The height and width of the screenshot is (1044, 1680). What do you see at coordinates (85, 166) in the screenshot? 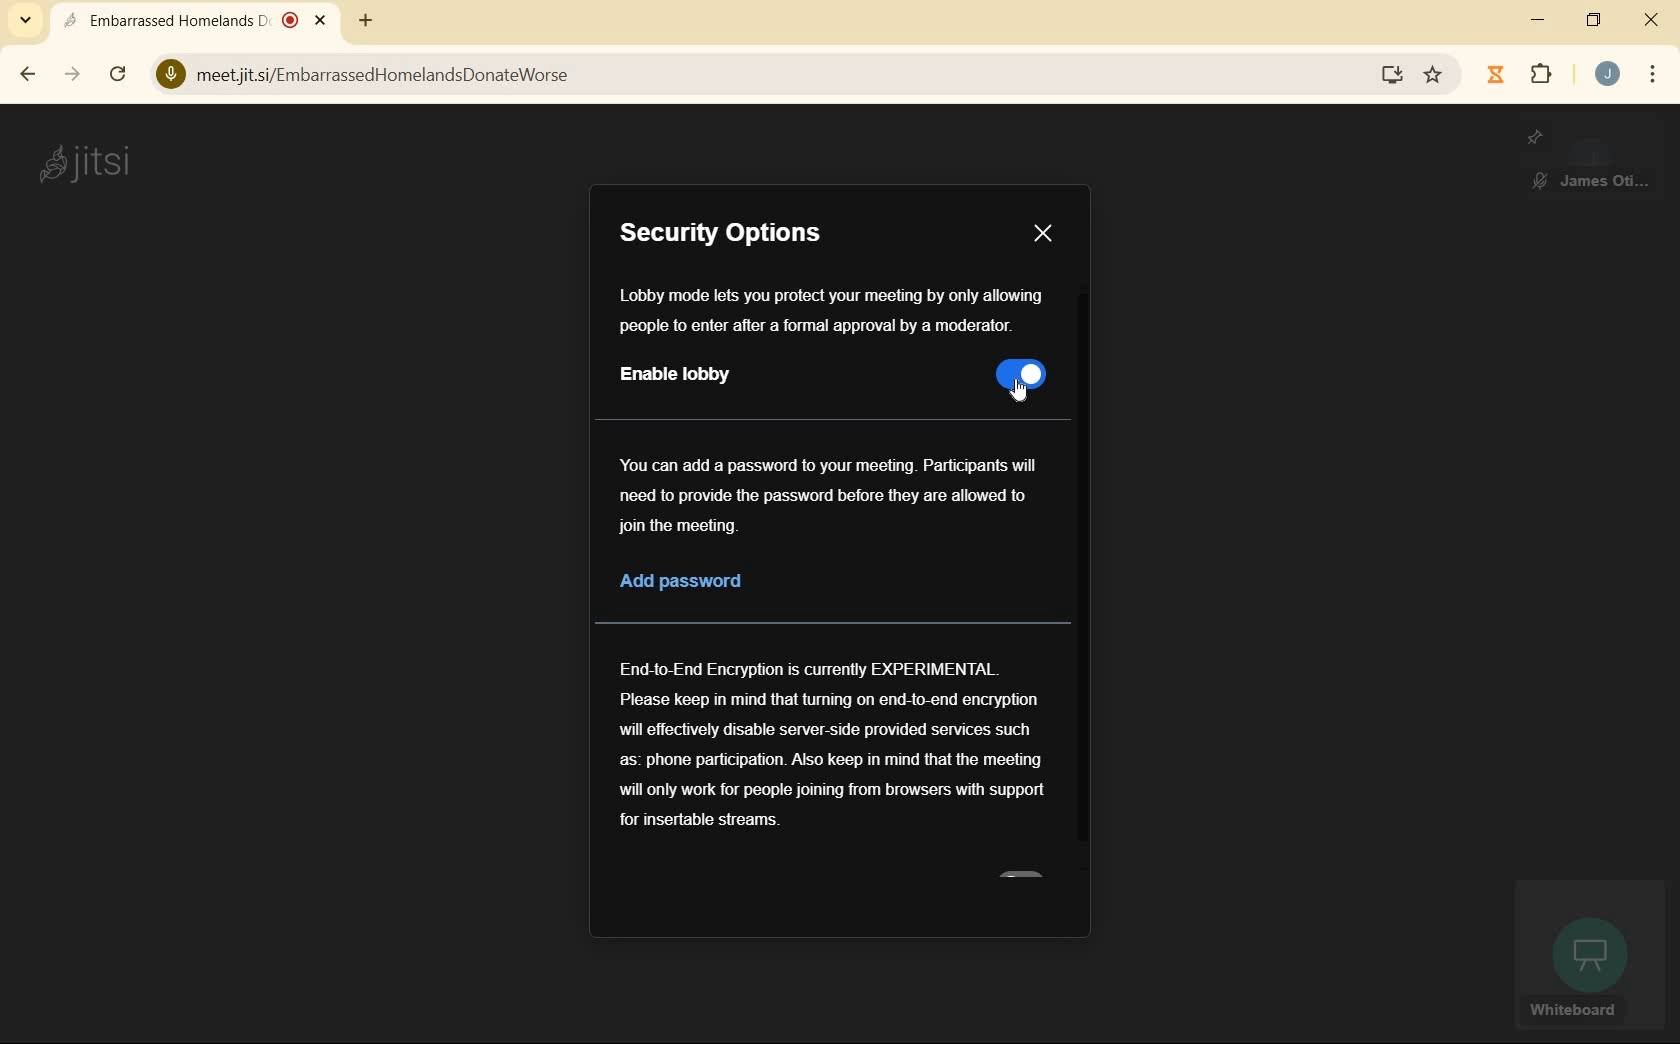
I see `system name` at bounding box center [85, 166].